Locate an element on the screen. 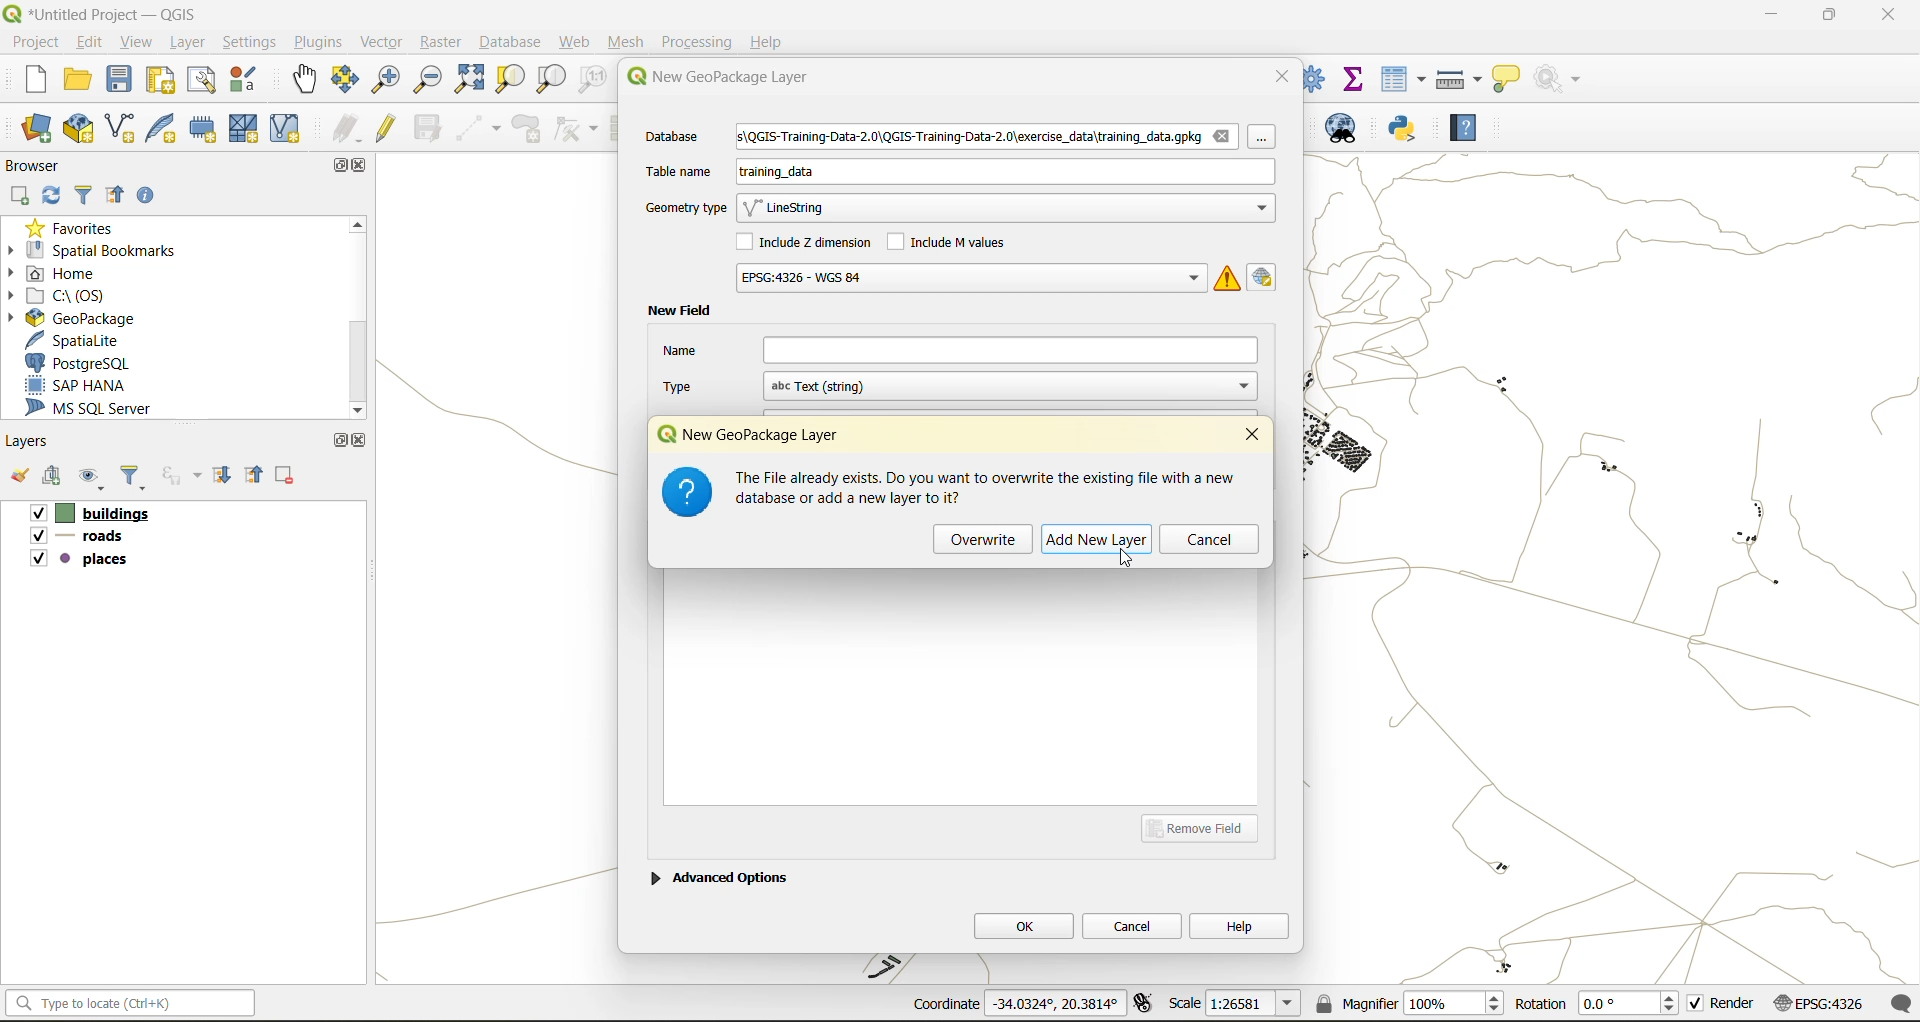 Image resolution: width=1920 pixels, height=1022 pixels. save edits is located at coordinates (430, 128).